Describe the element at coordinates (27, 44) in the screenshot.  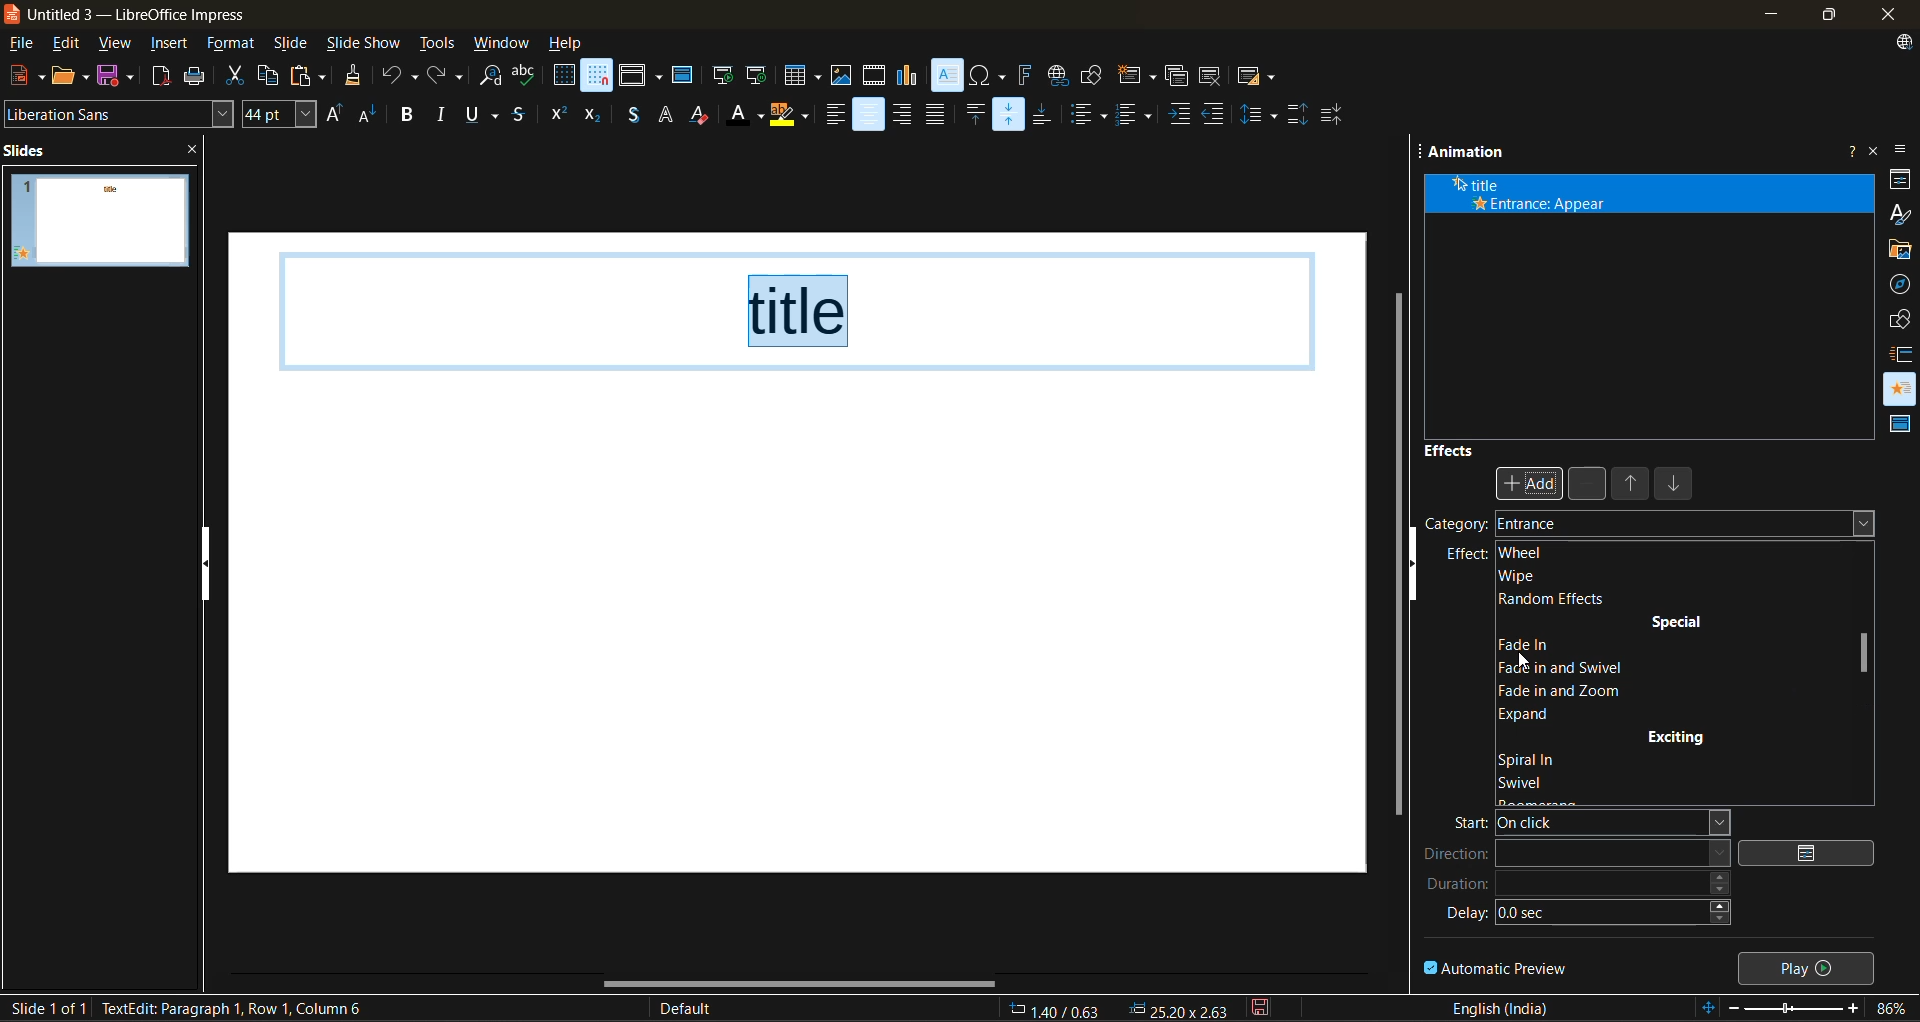
I see `file` at that location.